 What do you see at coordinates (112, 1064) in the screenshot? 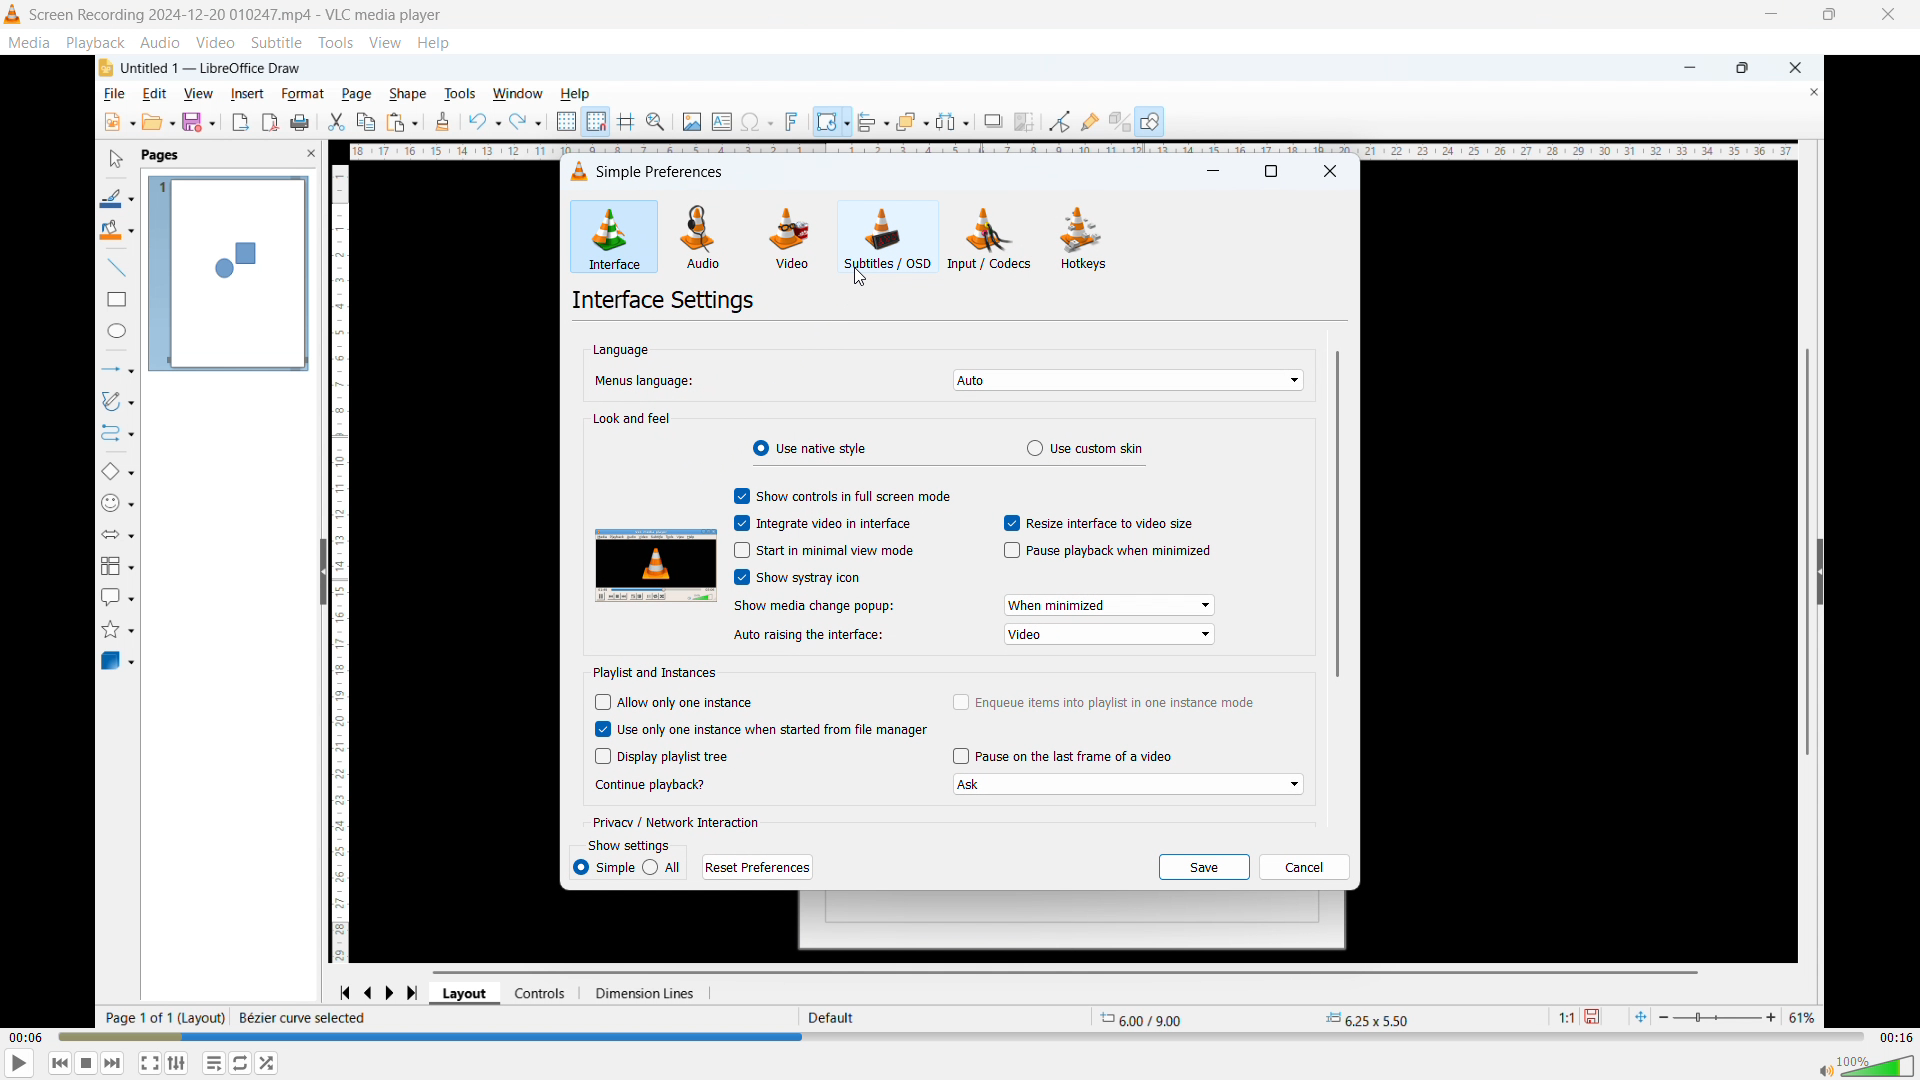
I see `Forward or next media ` at bounding box center [112, 1064].